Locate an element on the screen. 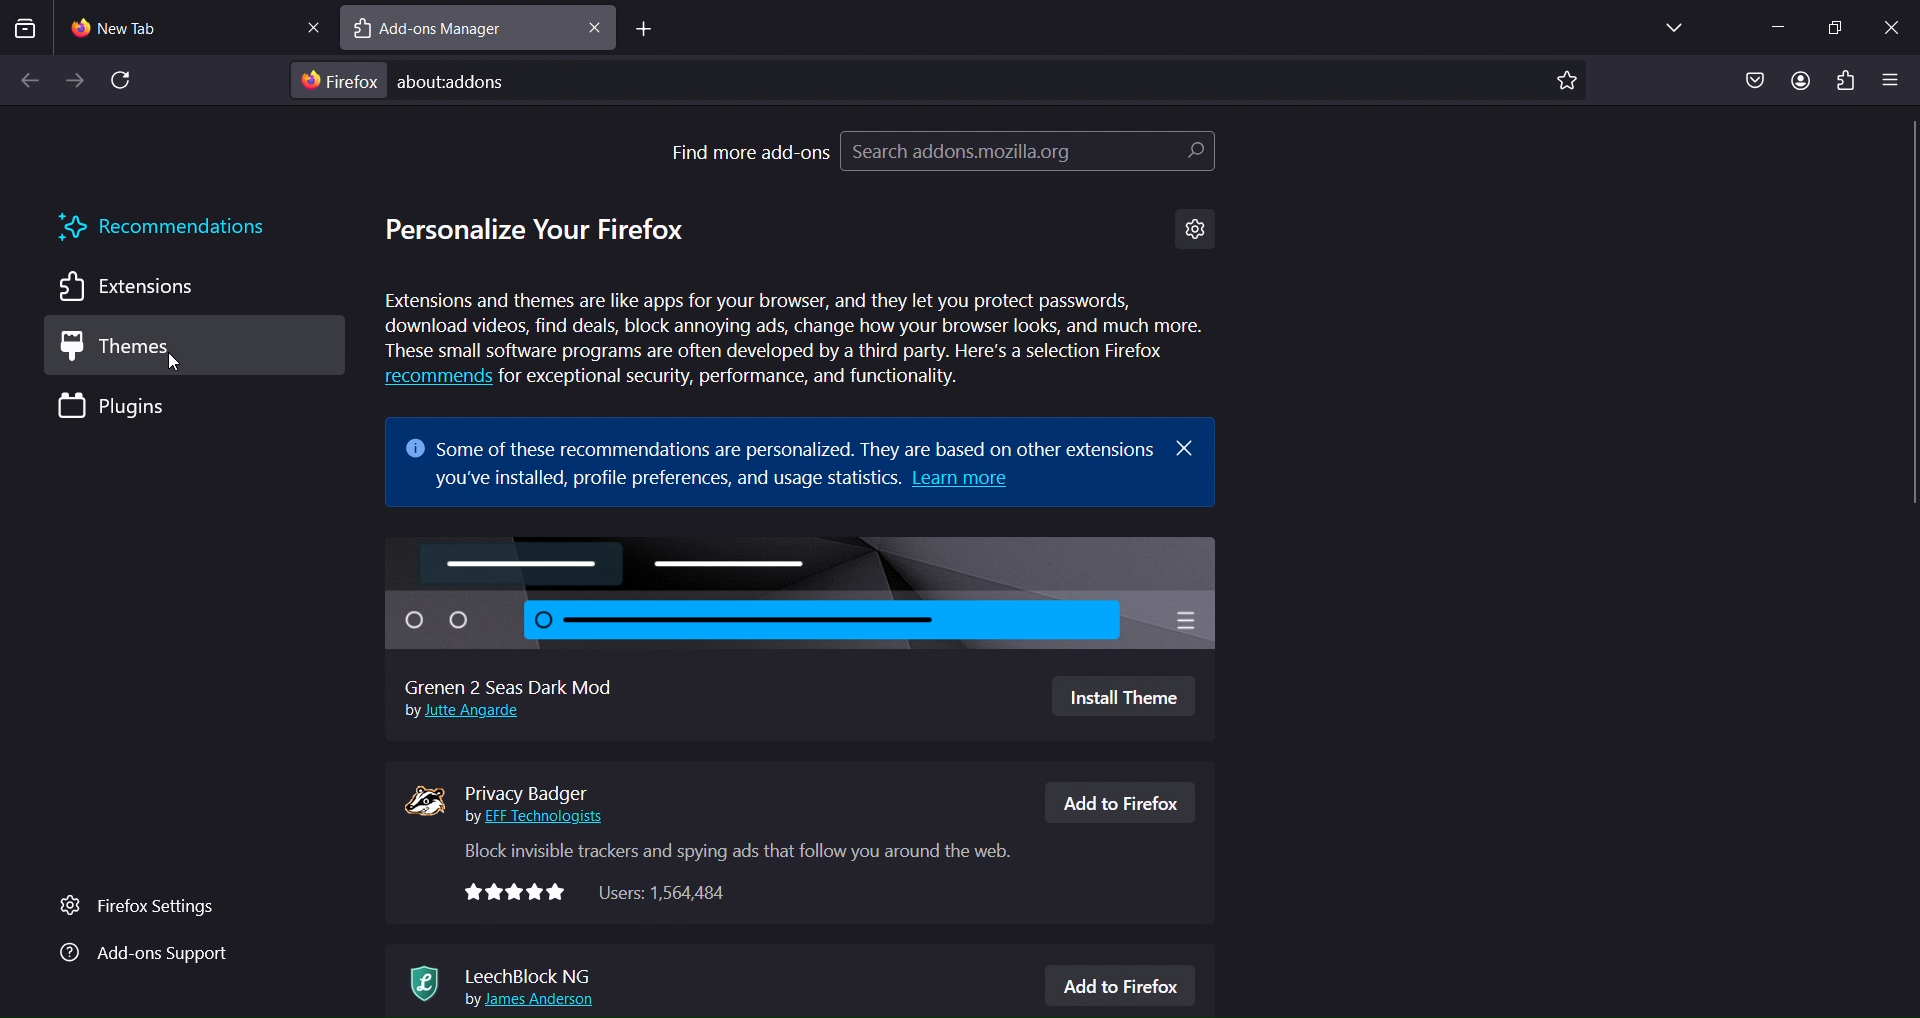  go forward one page is located at coordinates (77, 83).